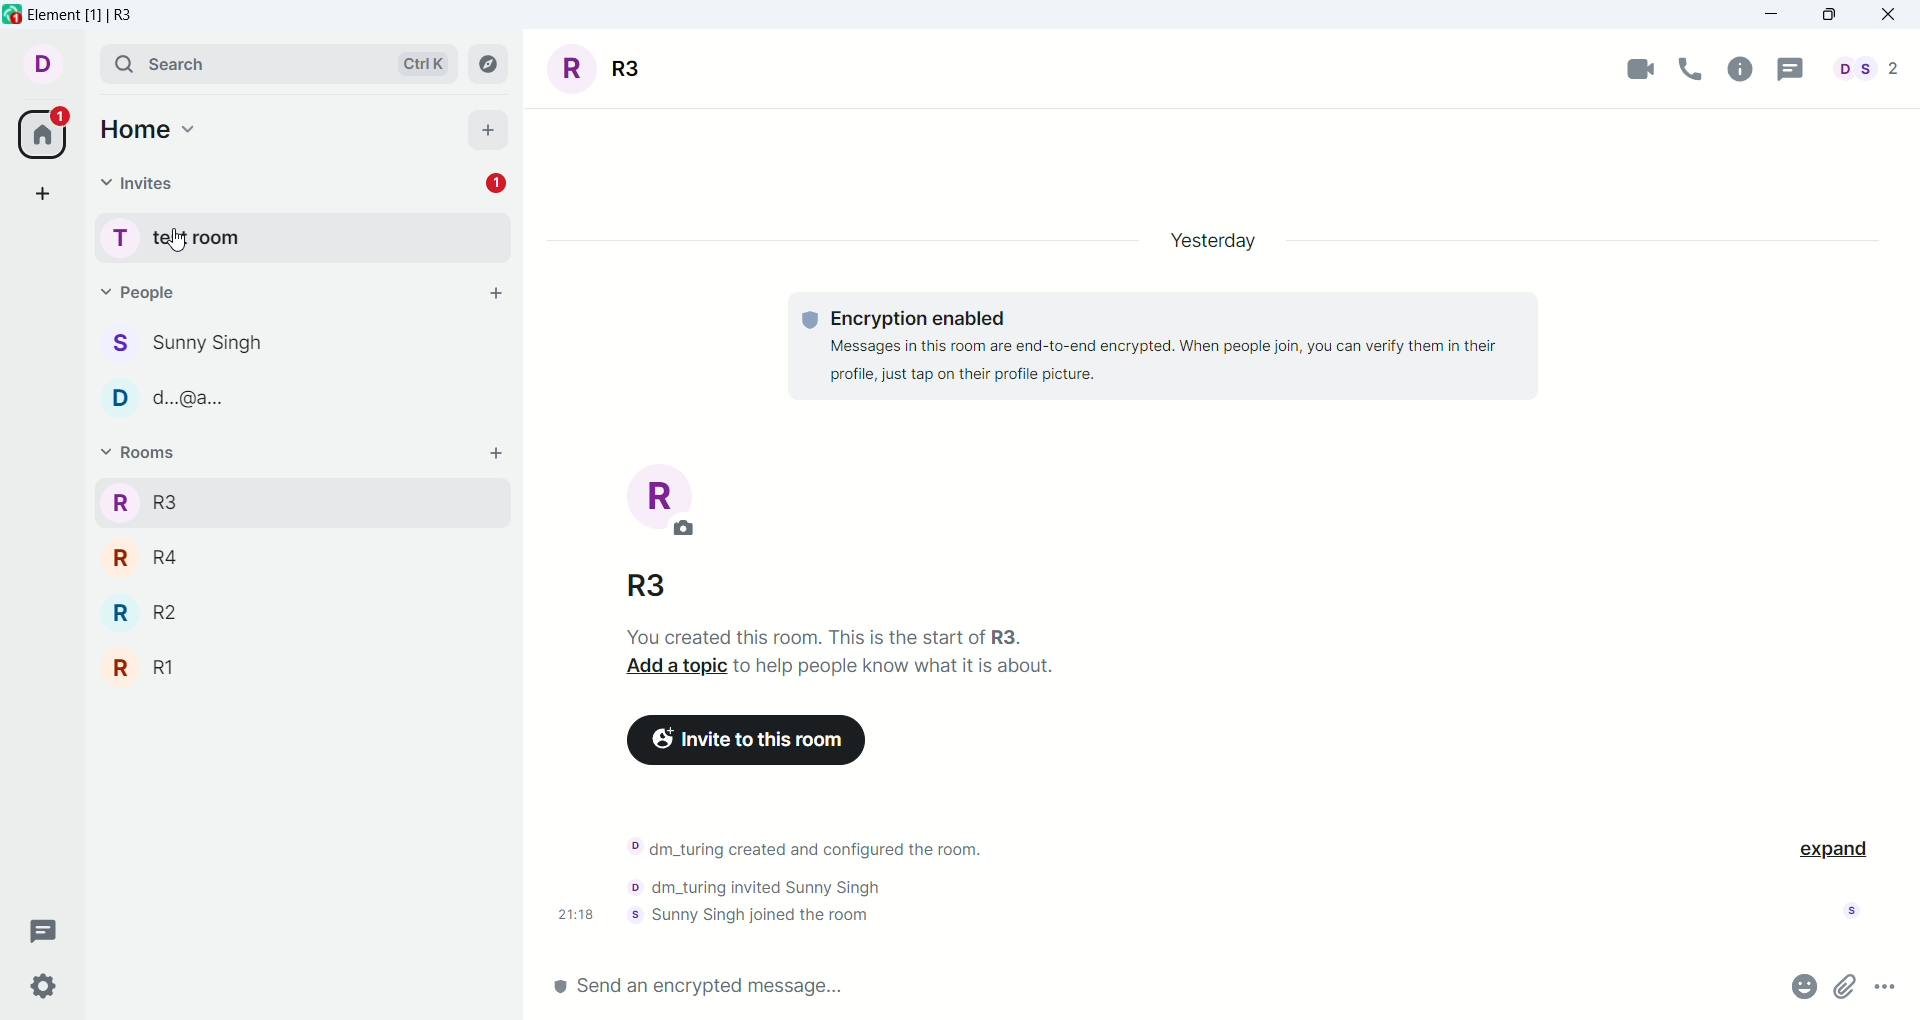 The width and height of the screenshot is (1920, 1020). What do you see at coordinates (1792, 69) in the screenshot?
I see `thread` at bounding box center [1792, 69].